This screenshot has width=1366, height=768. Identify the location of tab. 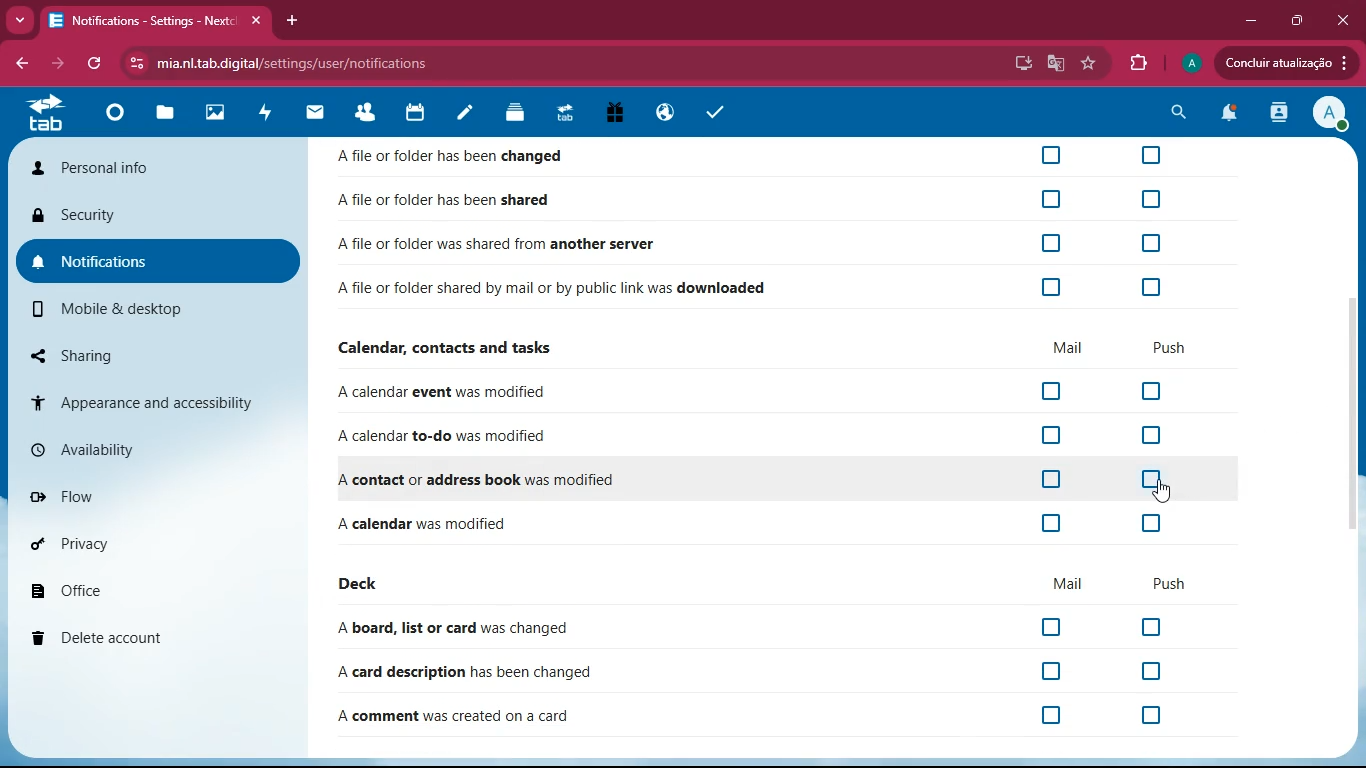
(44, 114).